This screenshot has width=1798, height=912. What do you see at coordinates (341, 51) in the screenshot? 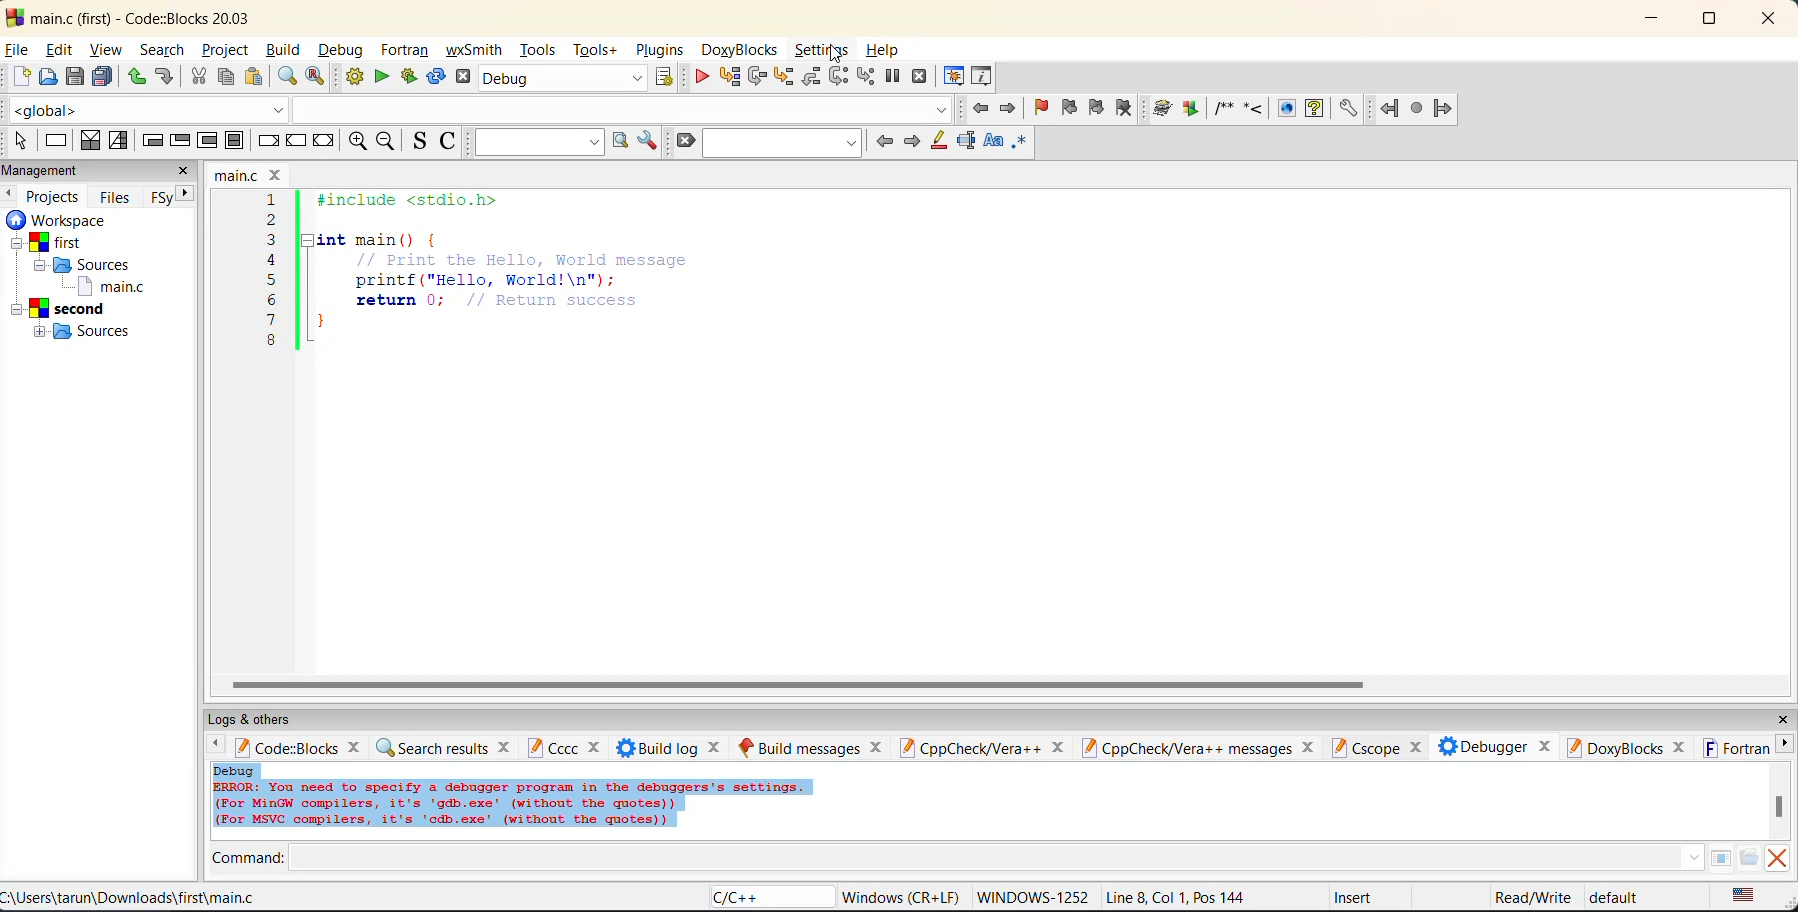
I see `debug` at bounding box center [341, 51].